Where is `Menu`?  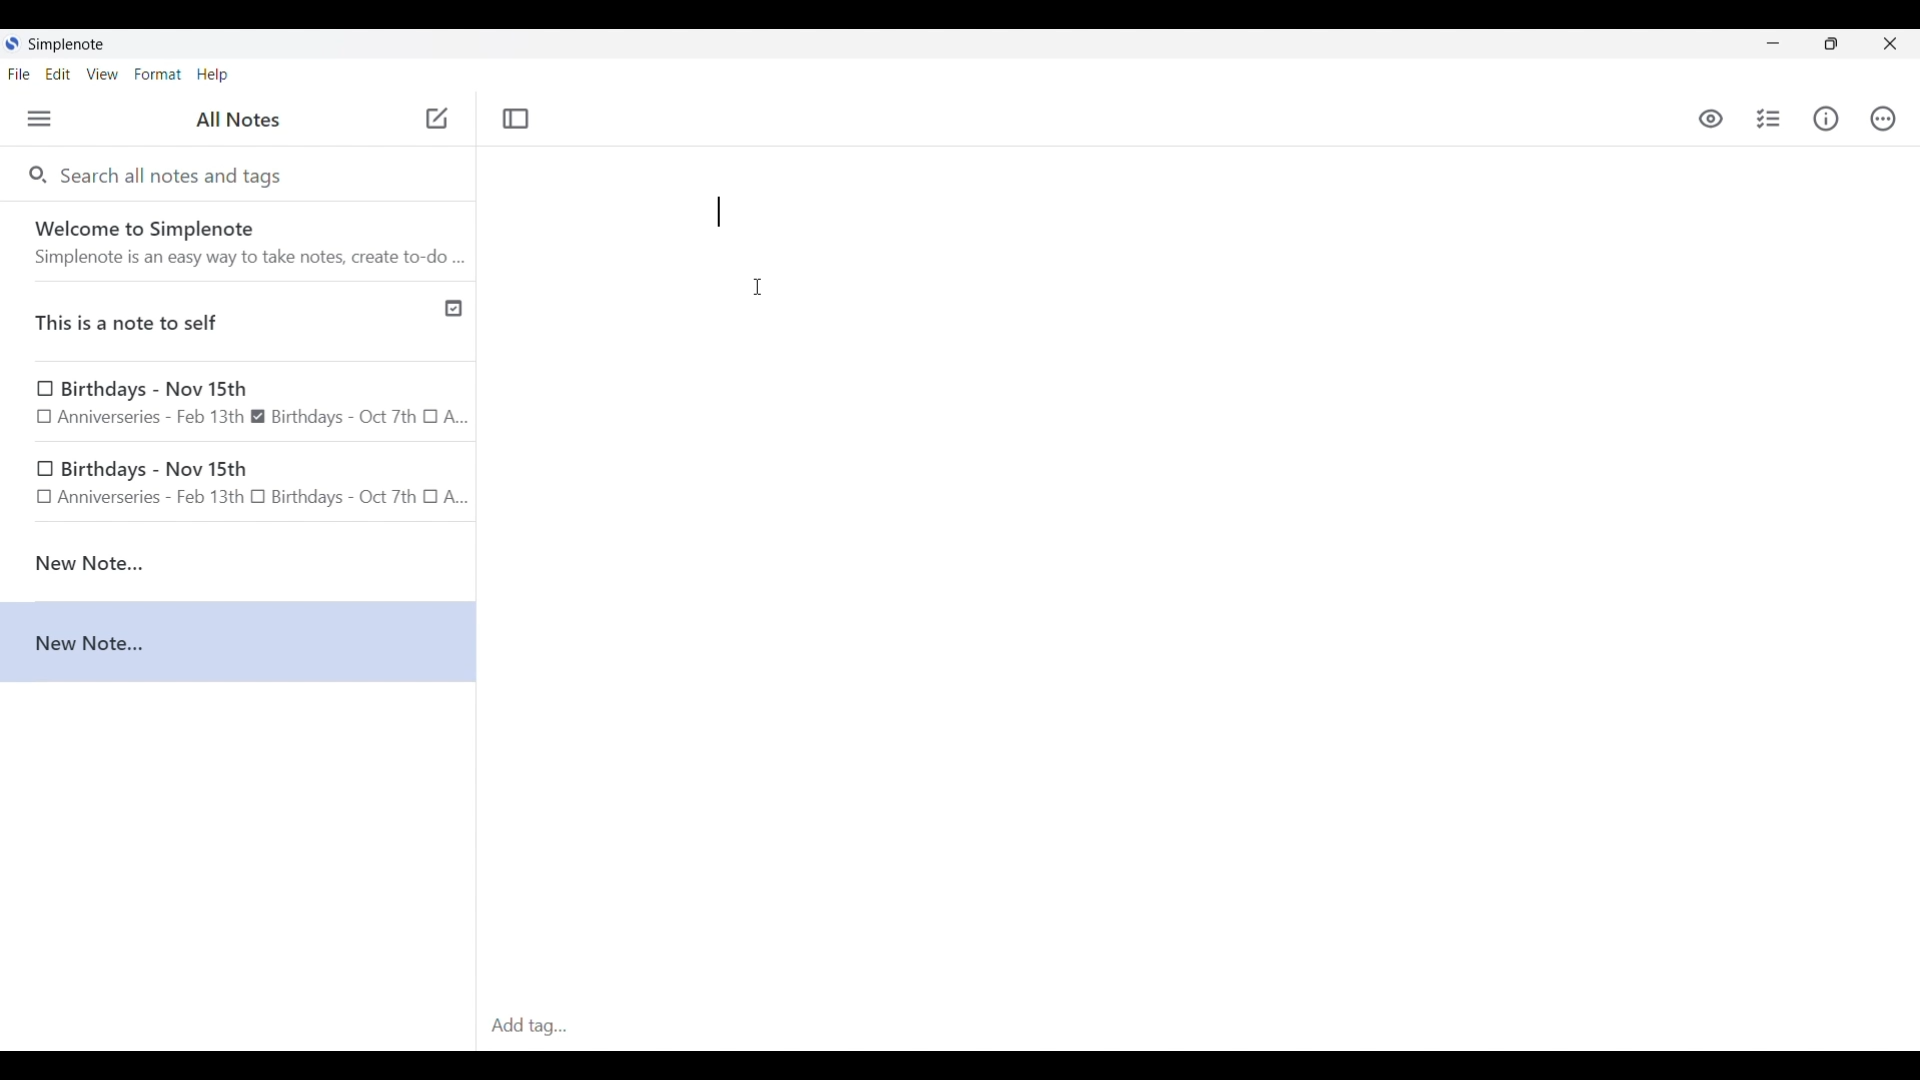 Menu is located at coordinates (39, 118).